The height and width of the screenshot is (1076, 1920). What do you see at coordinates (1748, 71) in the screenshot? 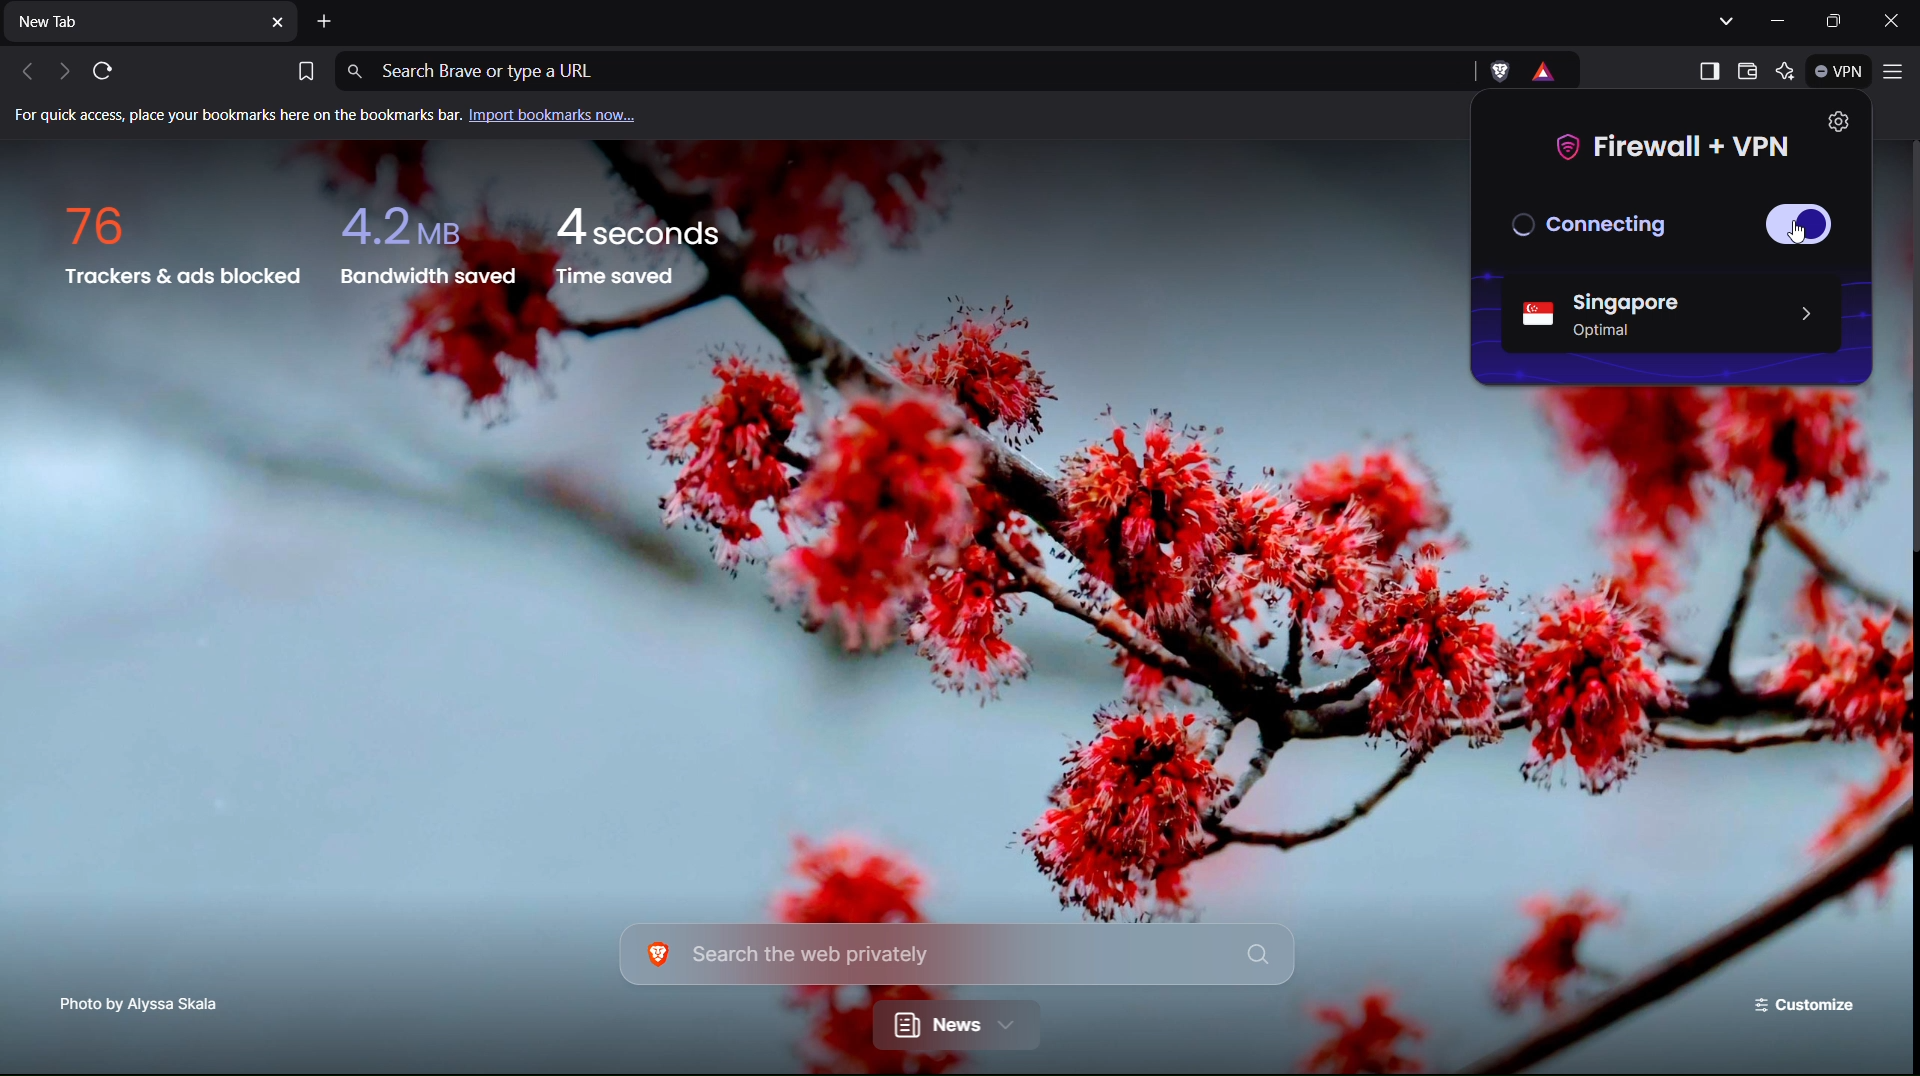
I see `Wallet` at bounding box center [1748, 71].